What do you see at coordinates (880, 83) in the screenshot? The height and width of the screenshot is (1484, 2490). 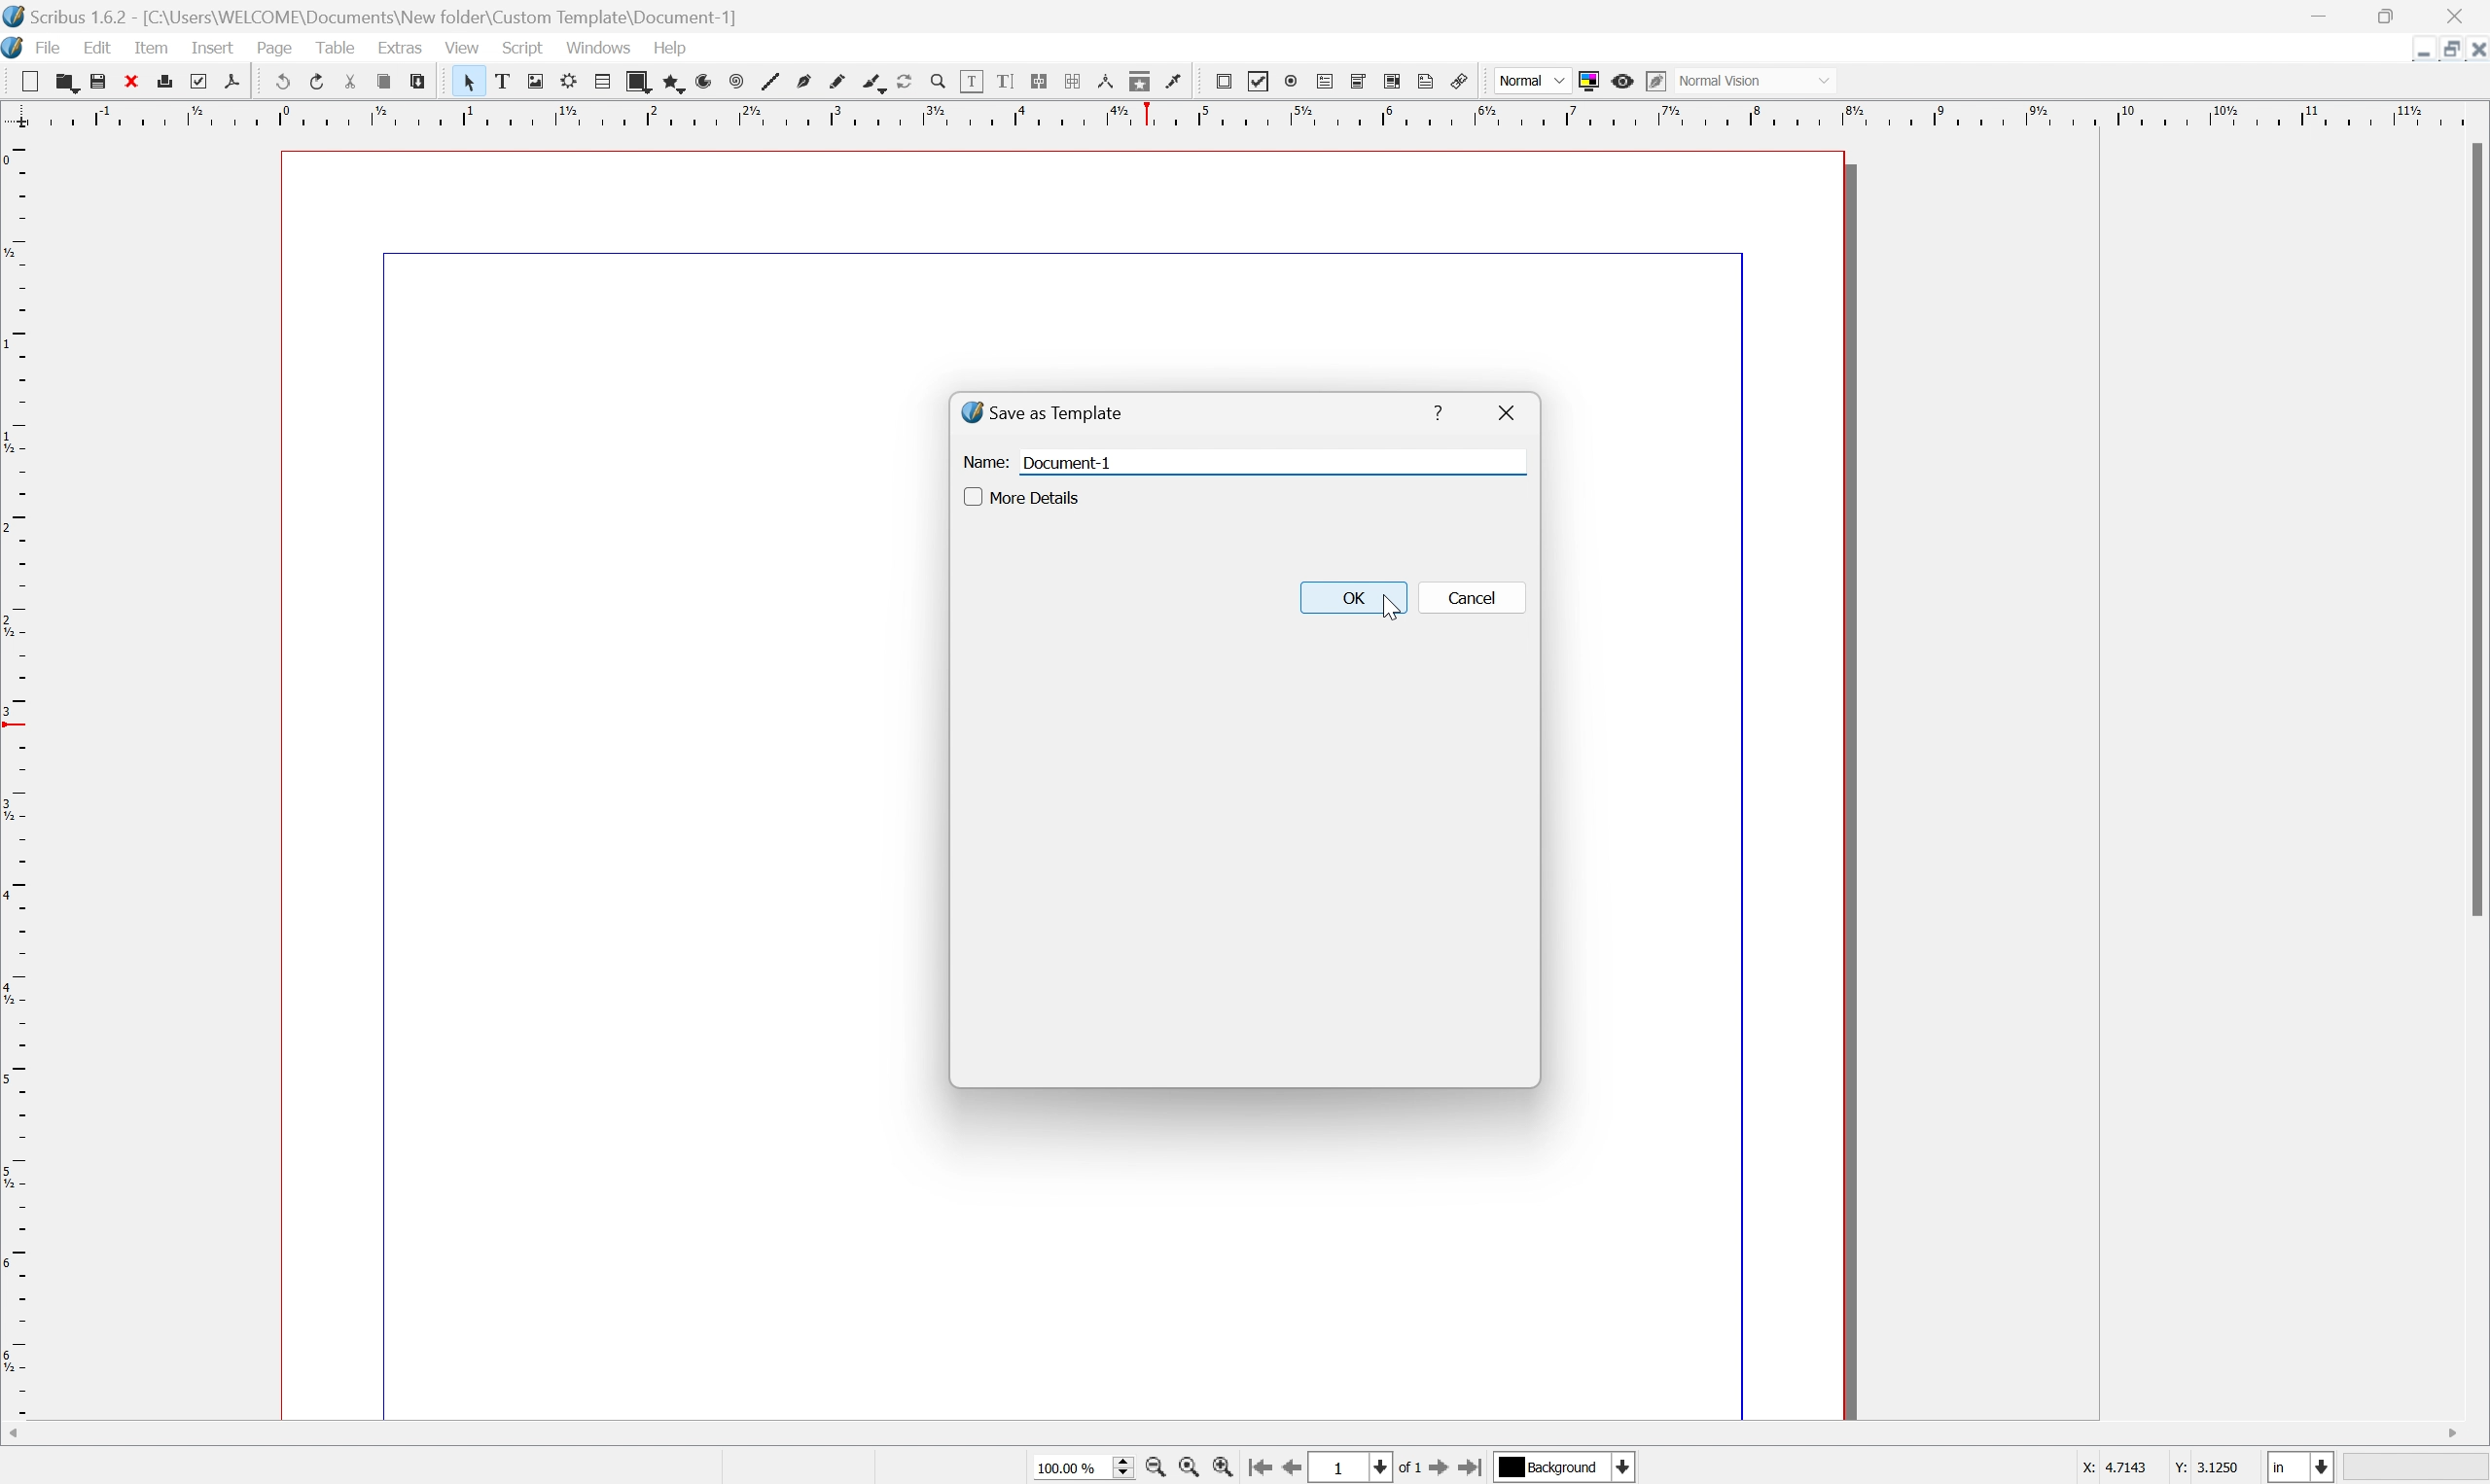 I see `calligraphic line` at bounding box center [880, 83].